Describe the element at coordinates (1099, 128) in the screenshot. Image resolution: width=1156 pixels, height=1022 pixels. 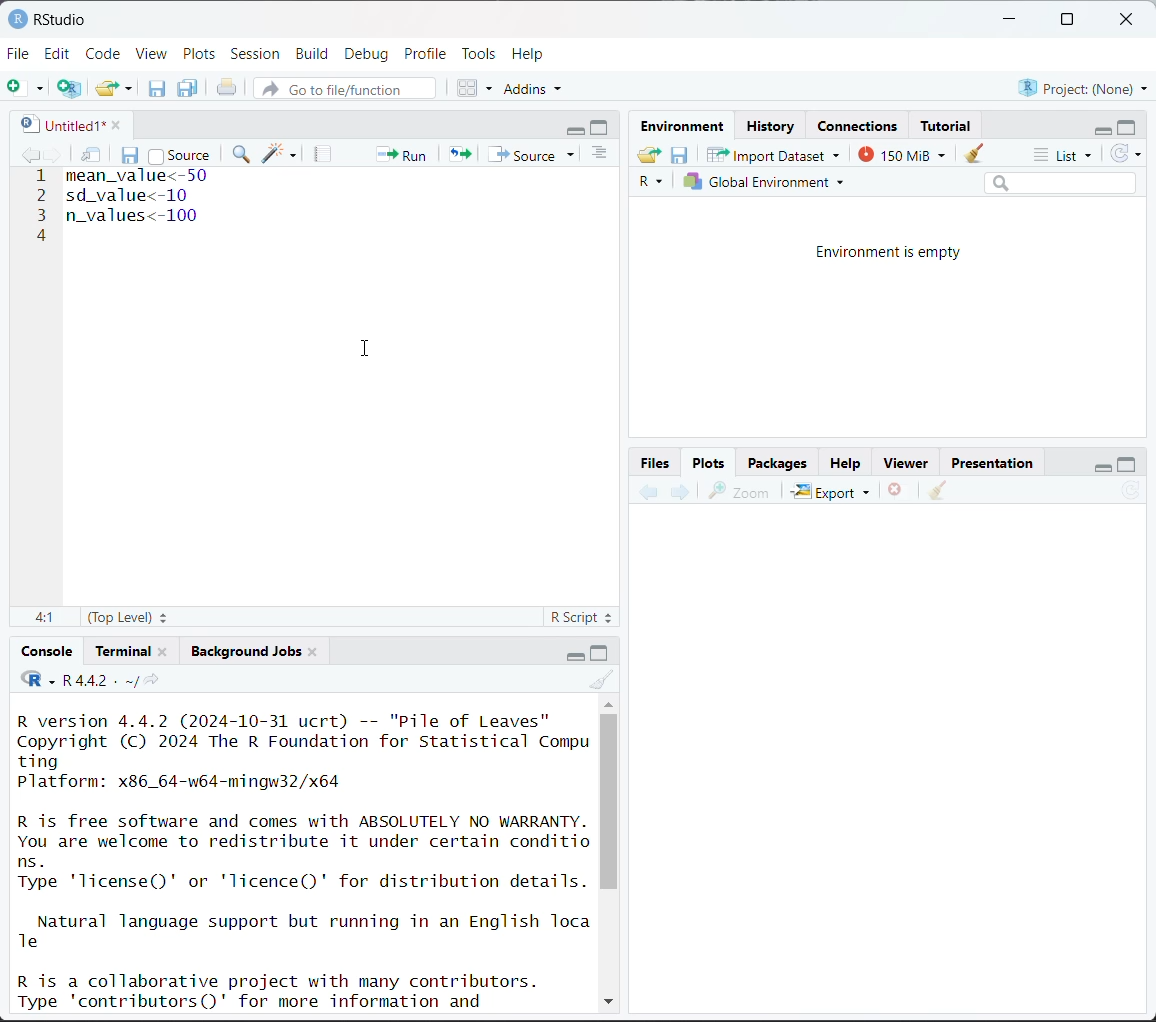
I see `minimize` at that location.